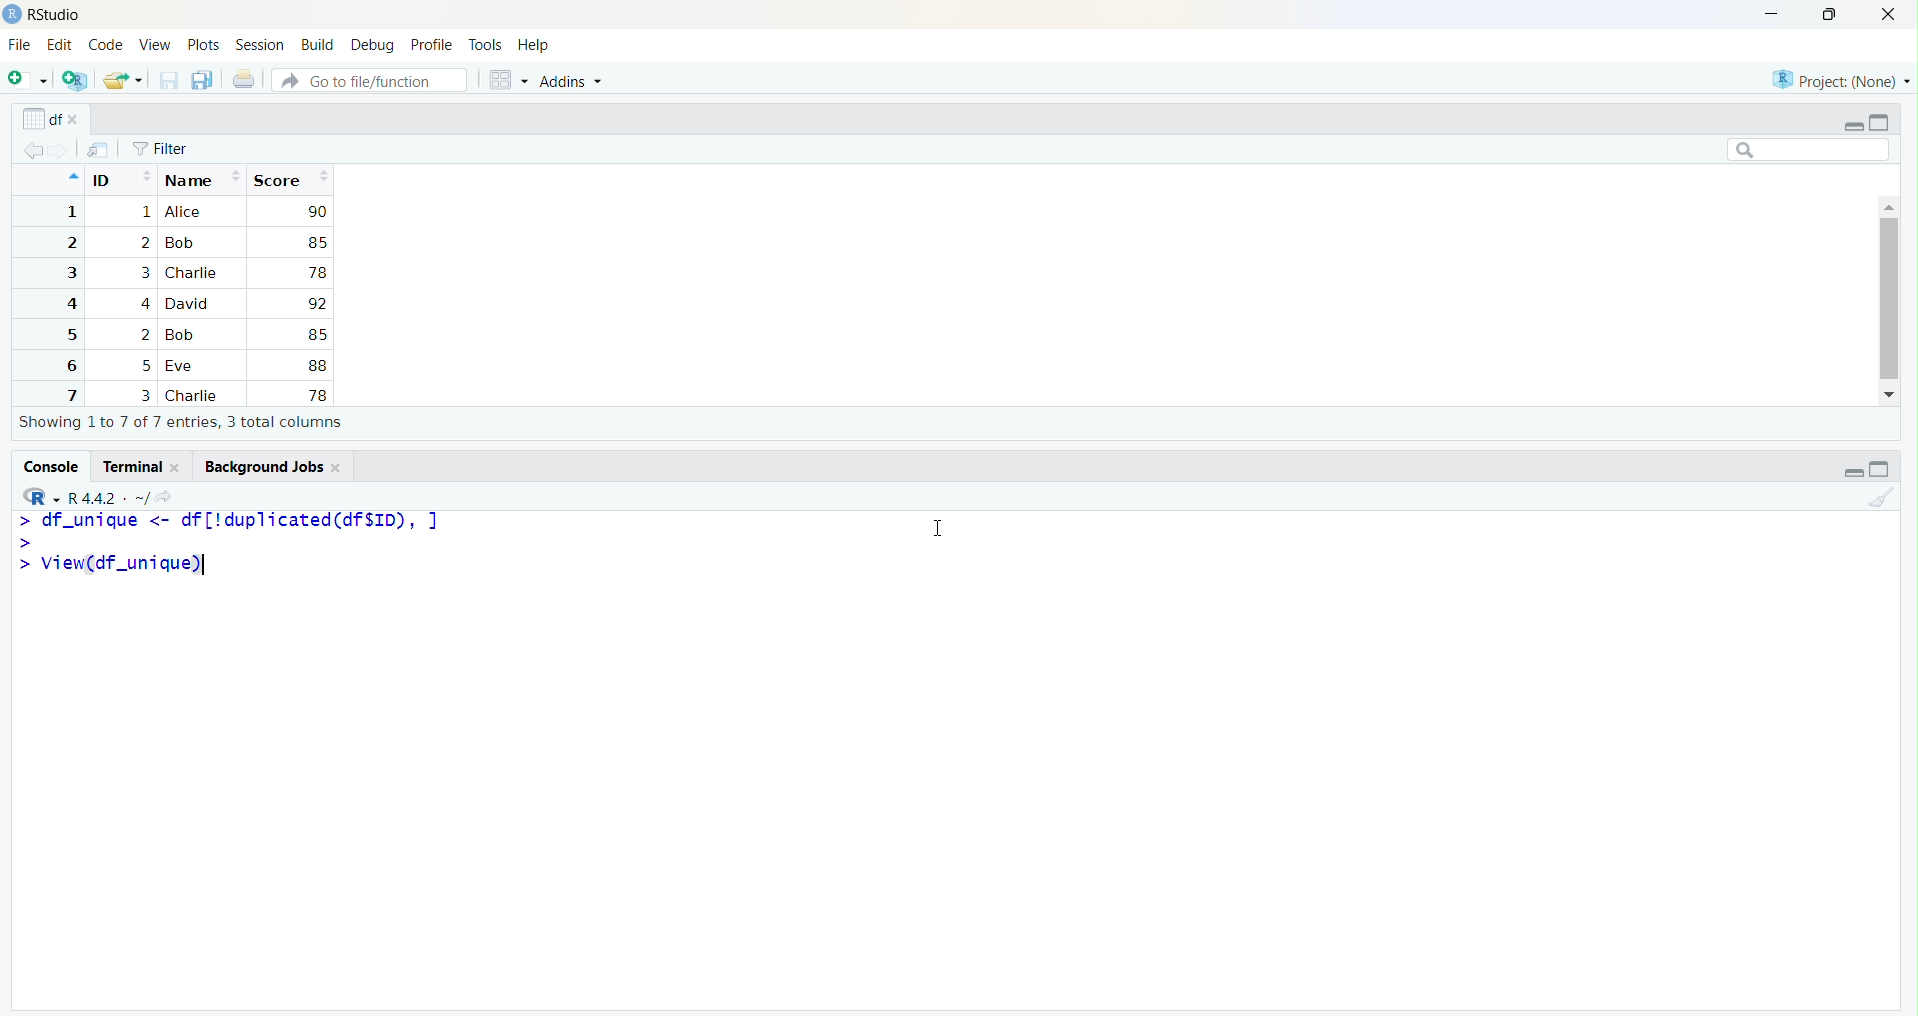 This screenshot has height=1016, width=1918. I want to click on resize, so click(1830, 15).